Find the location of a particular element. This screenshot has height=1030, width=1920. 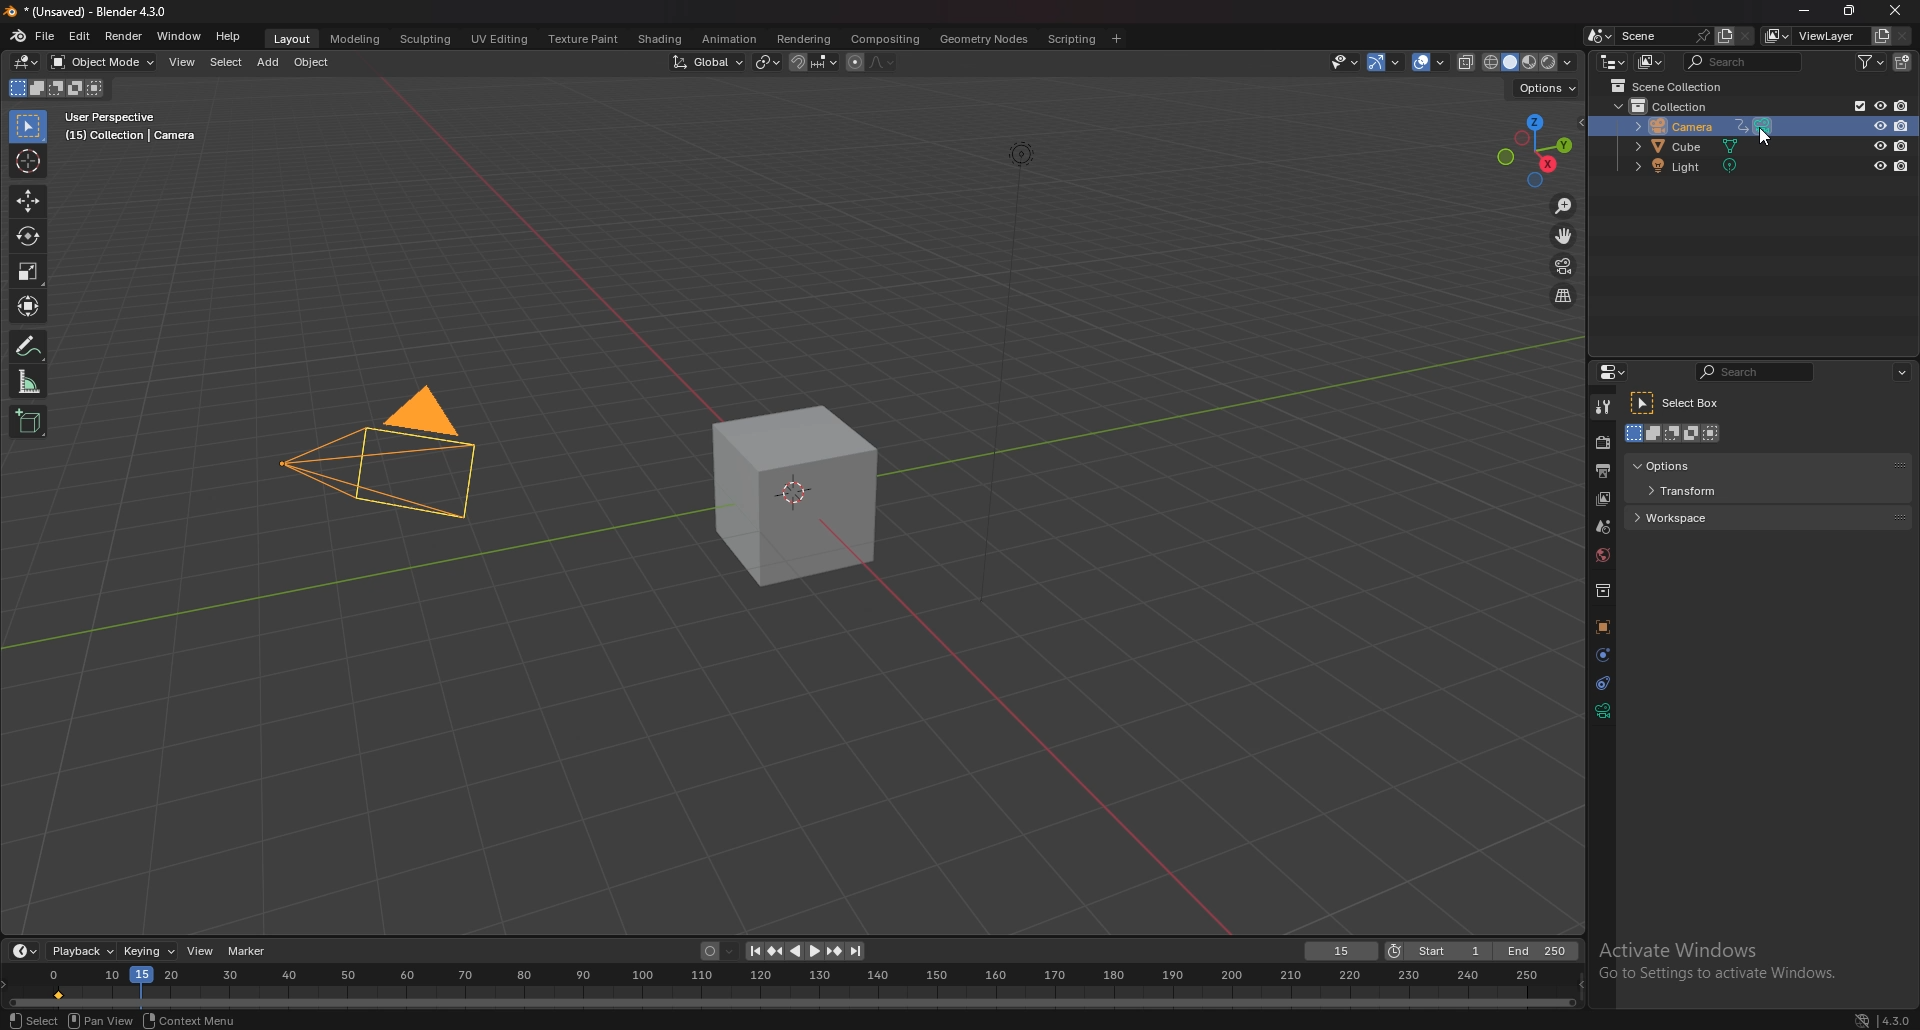

jump to endpoint is located at coordinates (857, 951).